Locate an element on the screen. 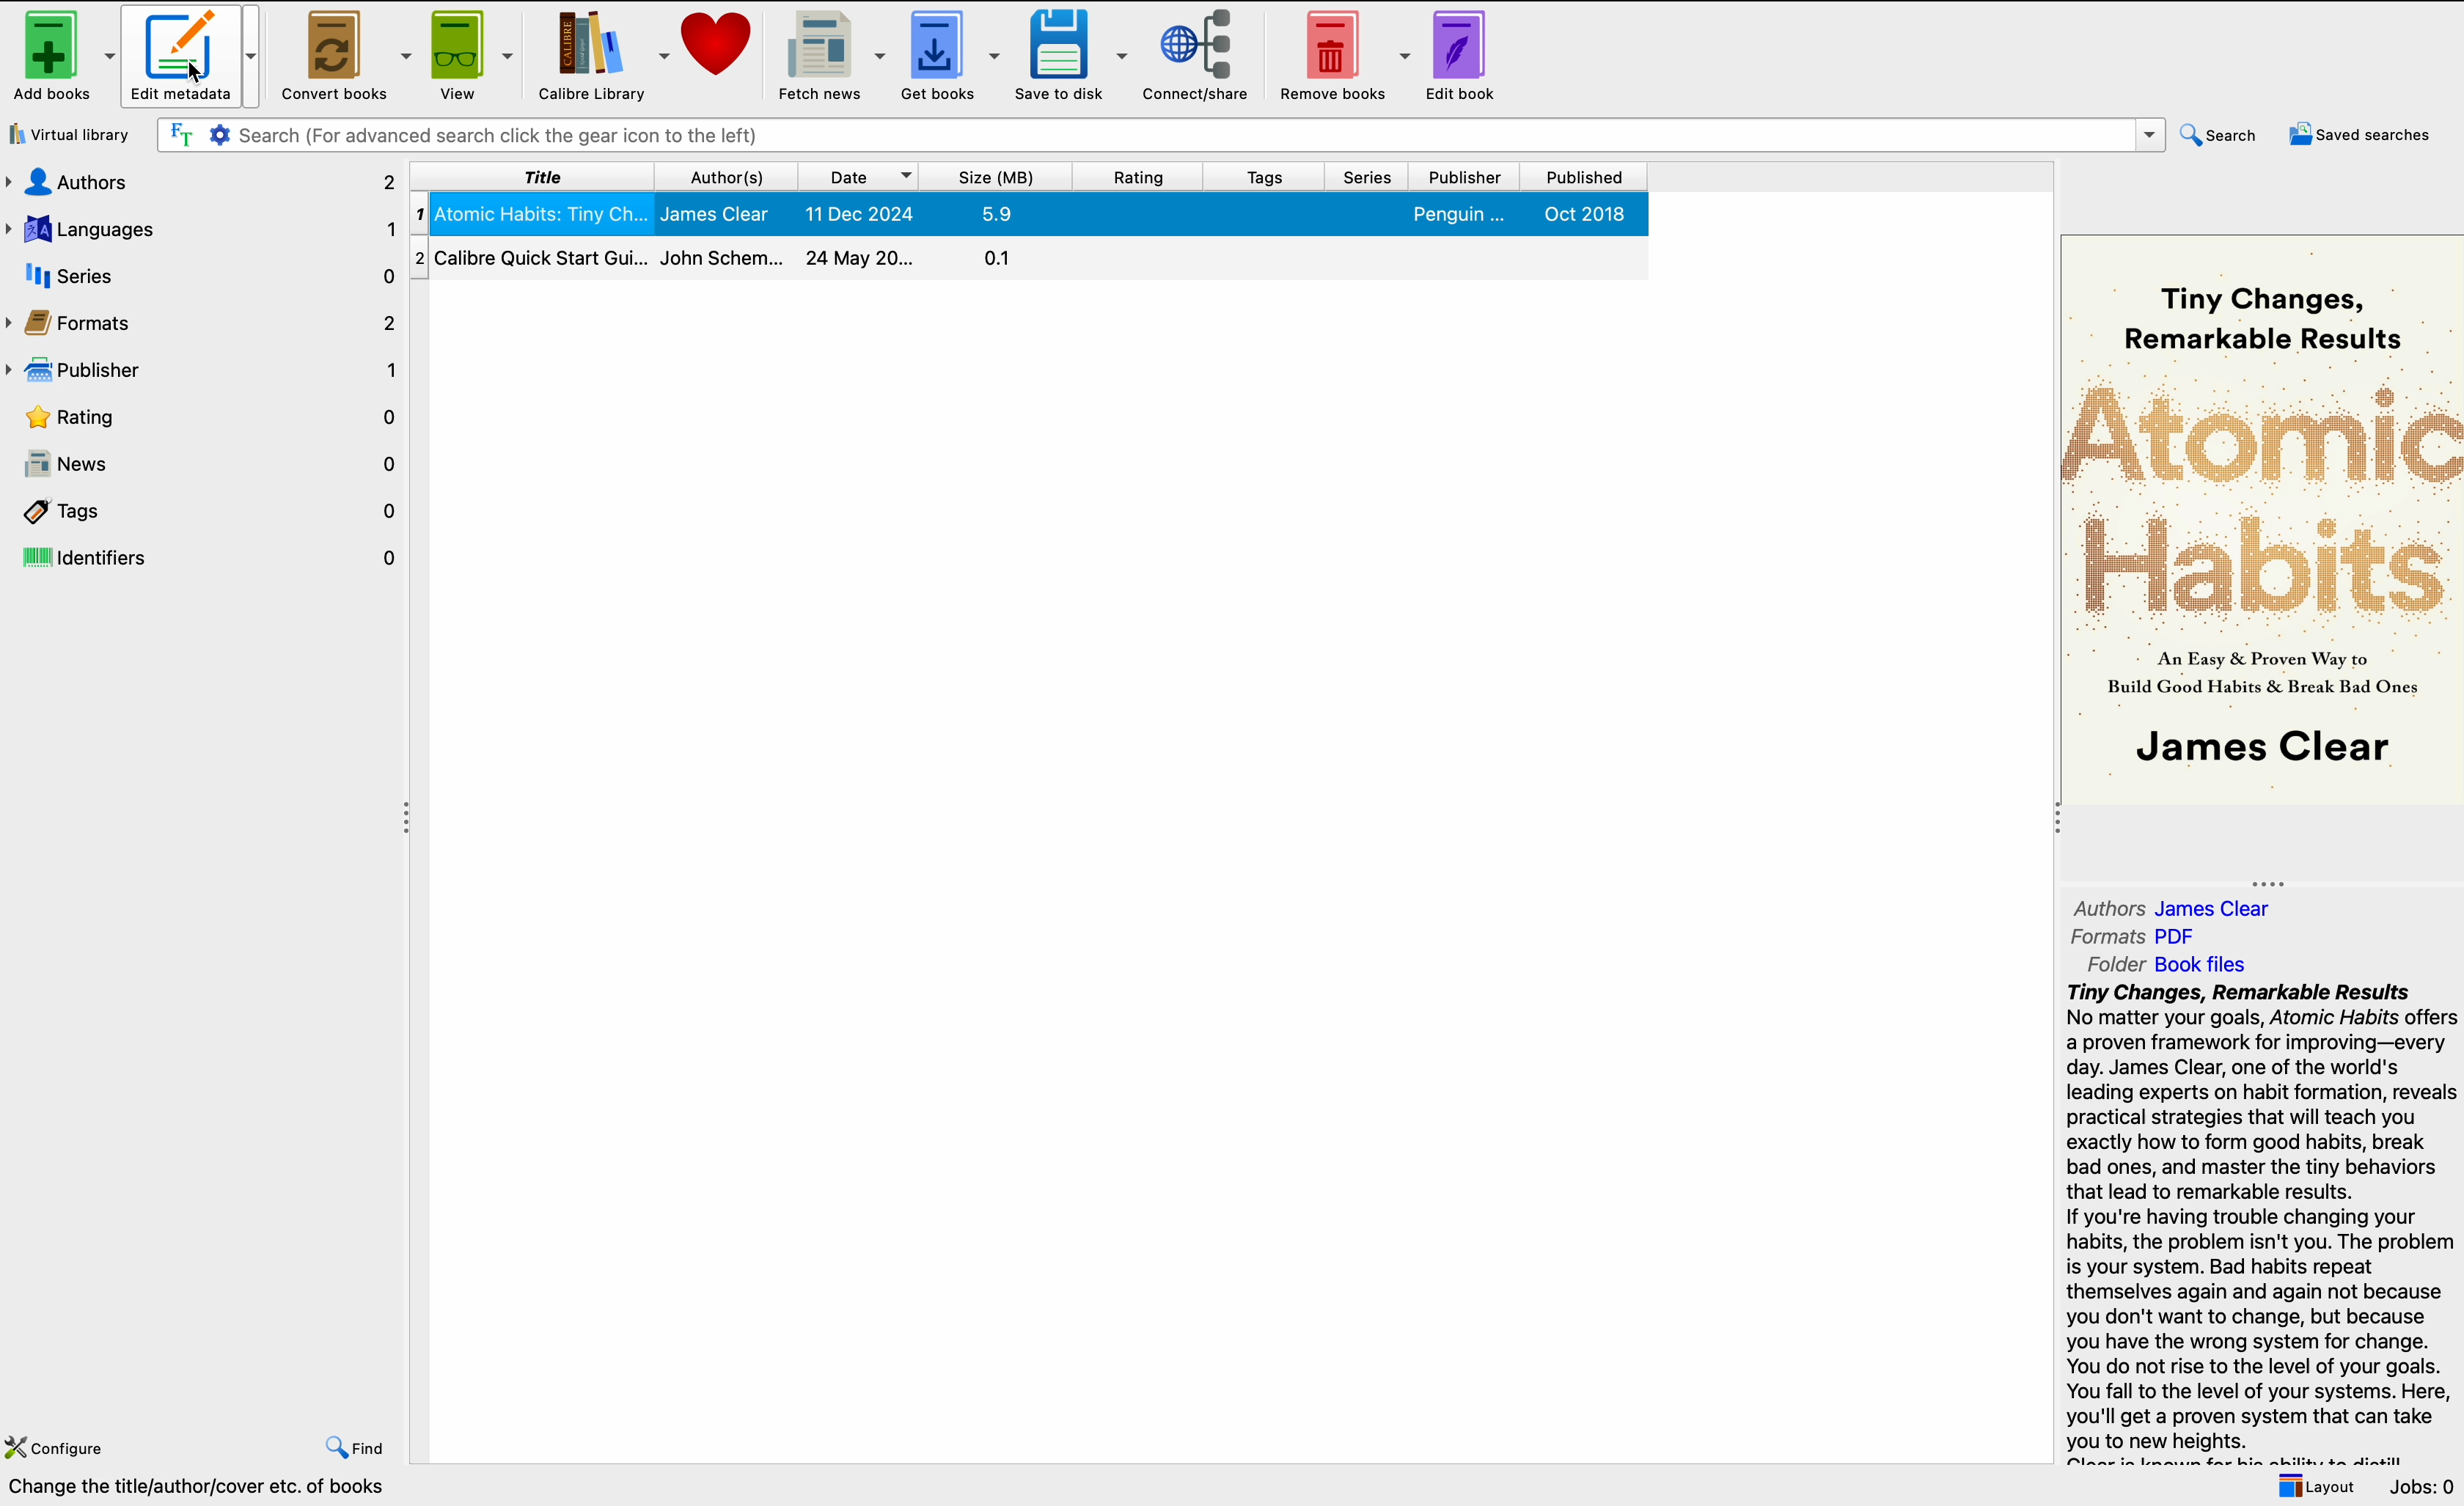 This screenshot has width=2464, height=1506. Calibre library is located at coordinates (602, 54).